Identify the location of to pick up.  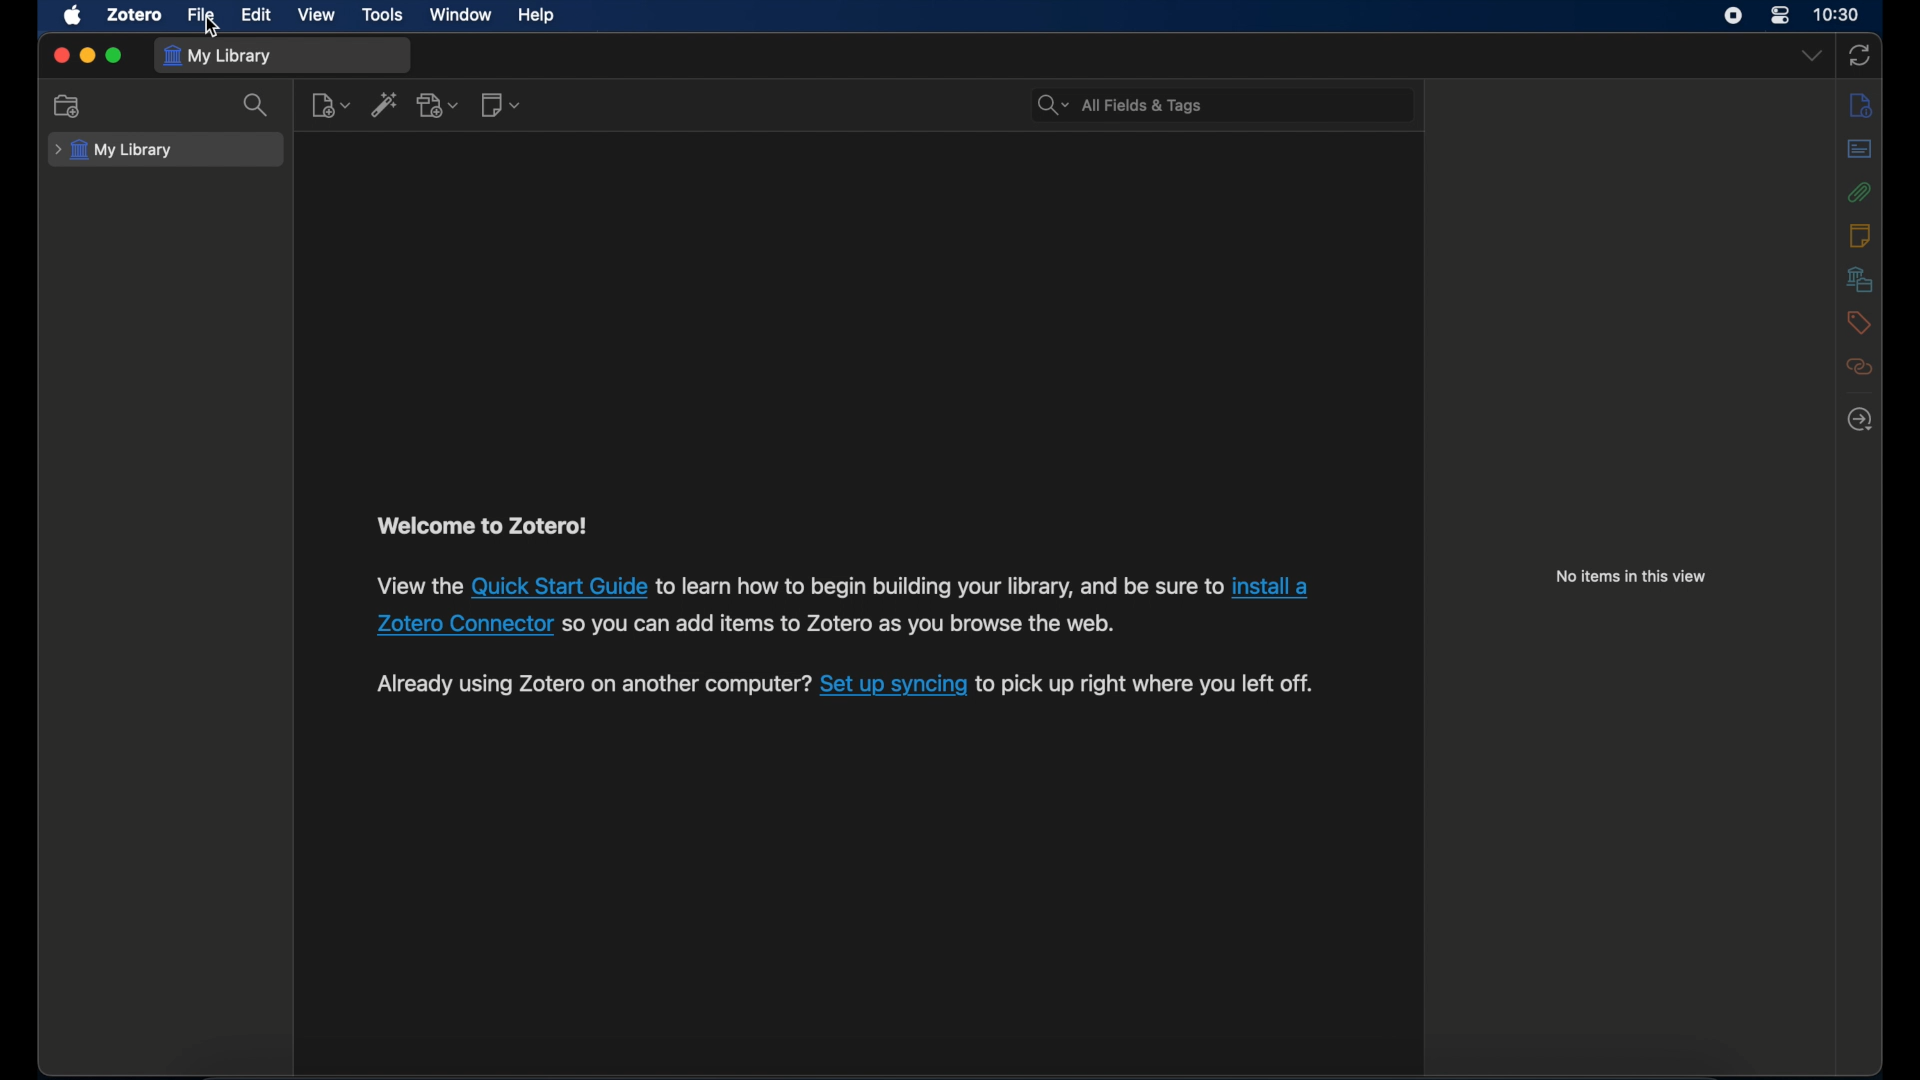
(1146, 688).